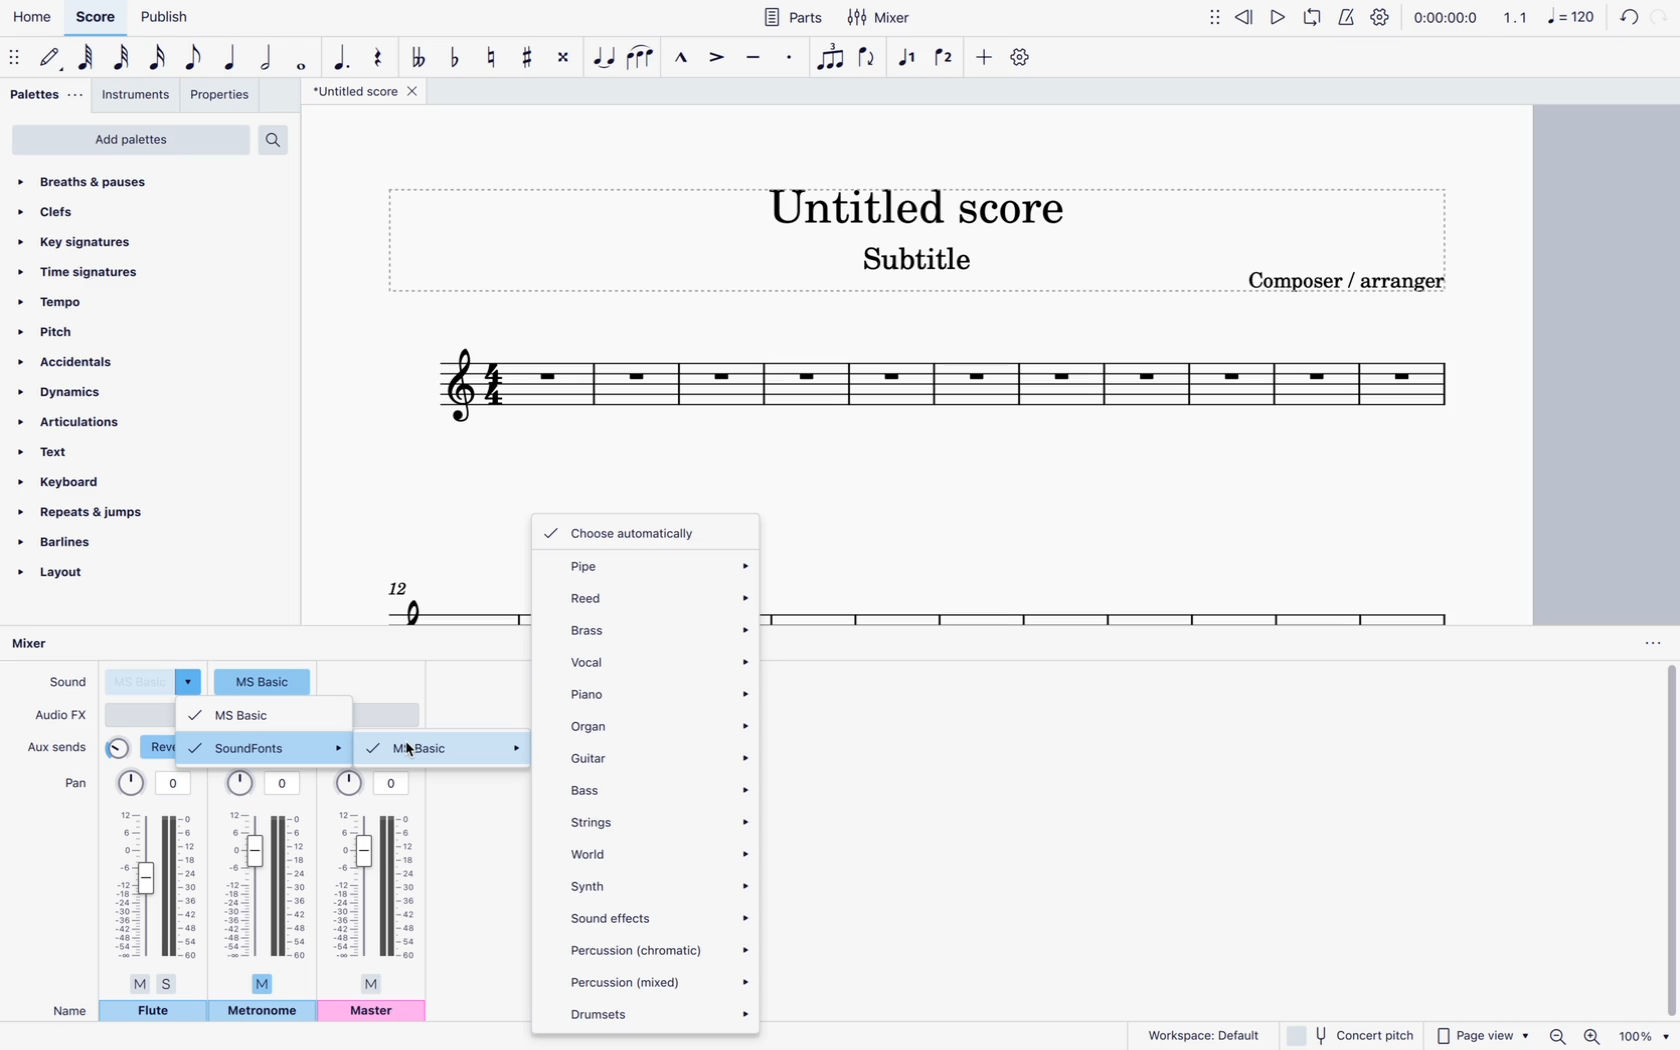 This screenshot has height=1050, width=1680. What do you see at coordinates (792, 16) in the screenshot?
I see `parts` at bounding box center [792, 16].